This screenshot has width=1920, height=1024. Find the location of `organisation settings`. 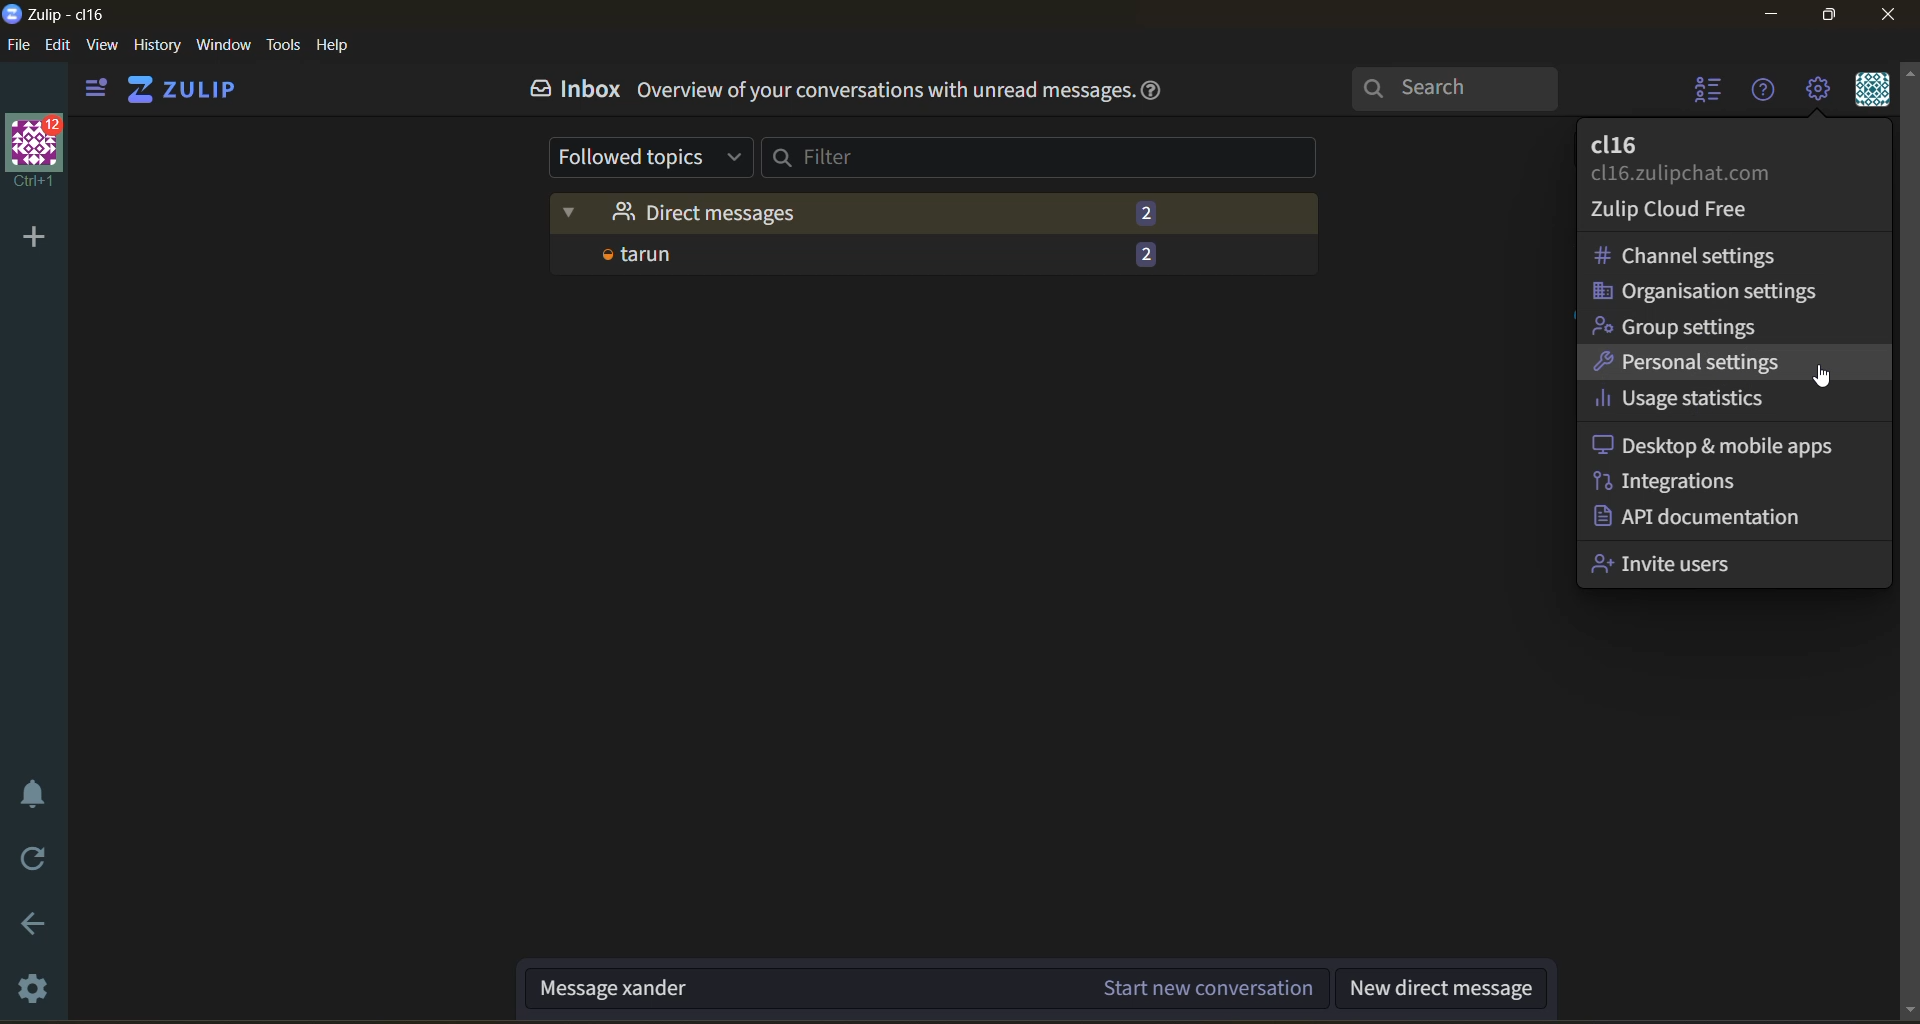

organisation settings is located at coordinates (1718, 293).